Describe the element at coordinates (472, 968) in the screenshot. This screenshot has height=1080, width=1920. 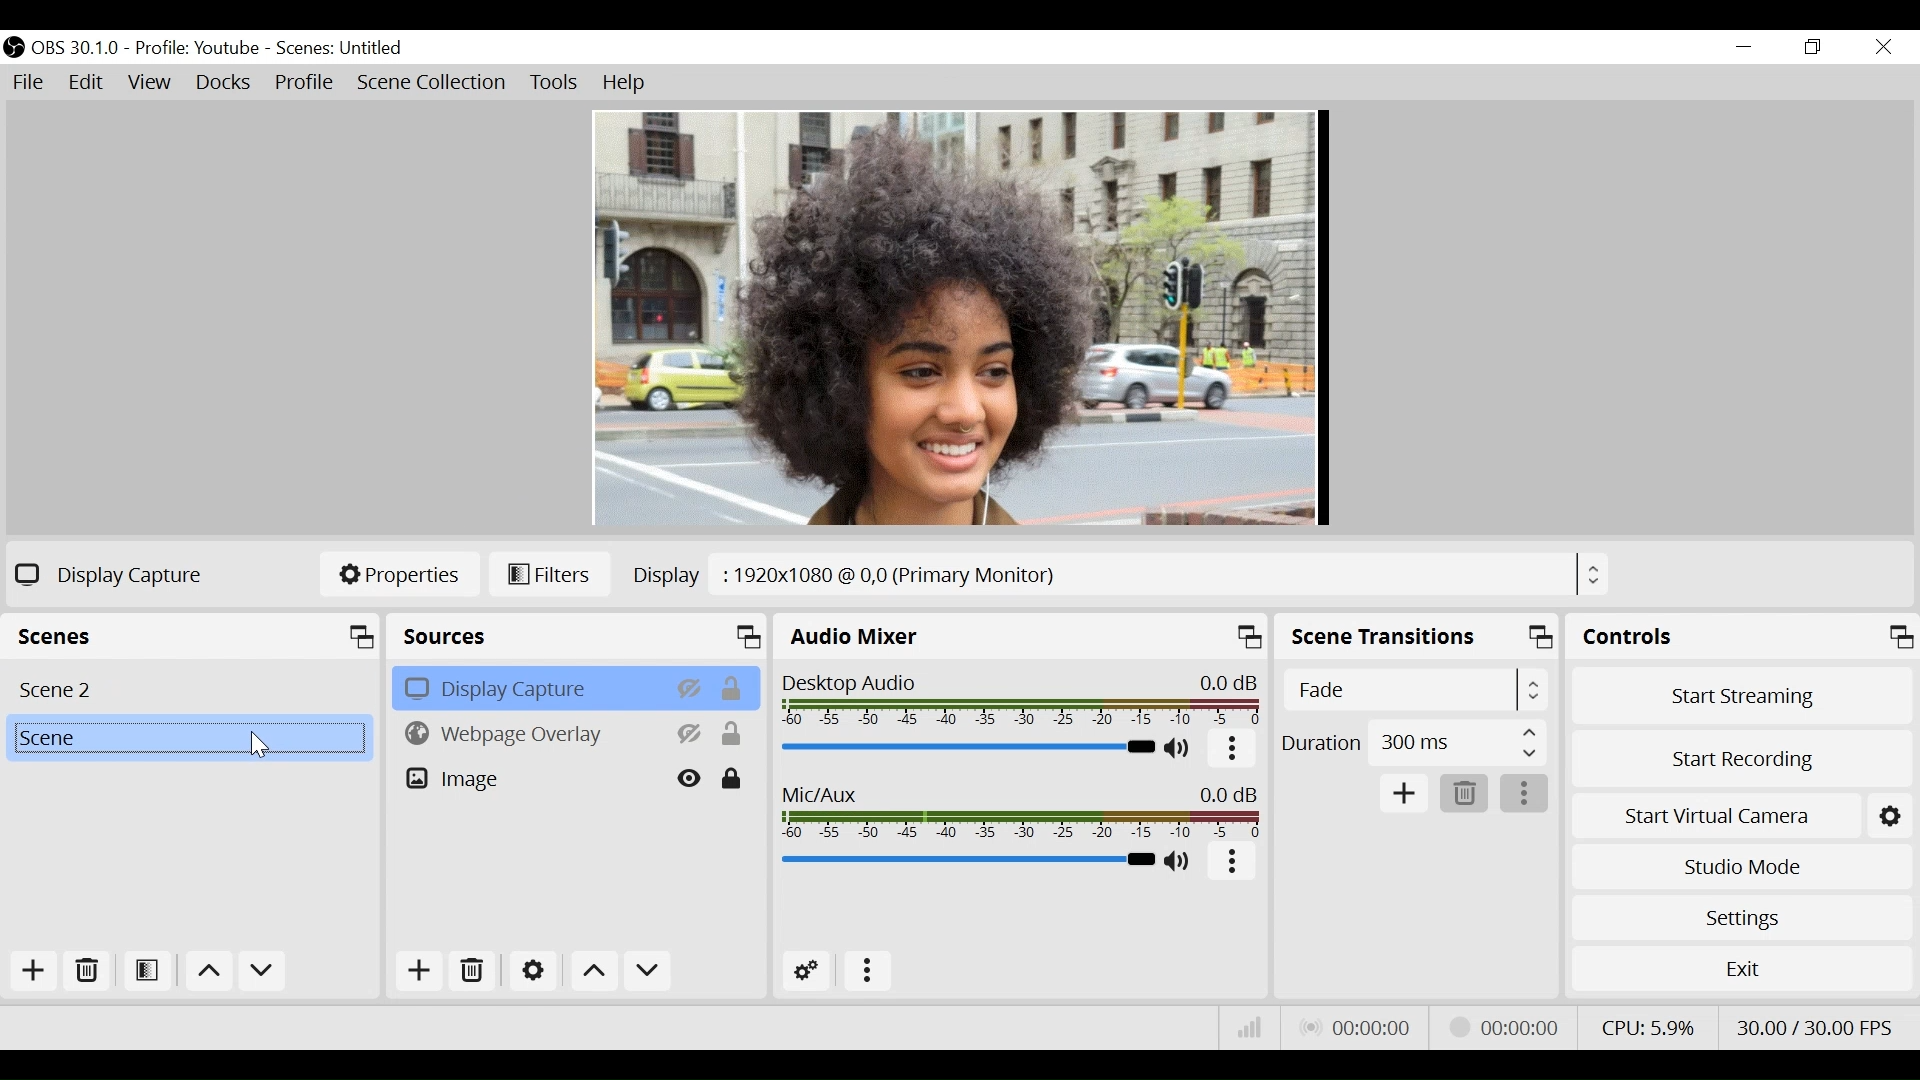
I see `Delete` at that location.